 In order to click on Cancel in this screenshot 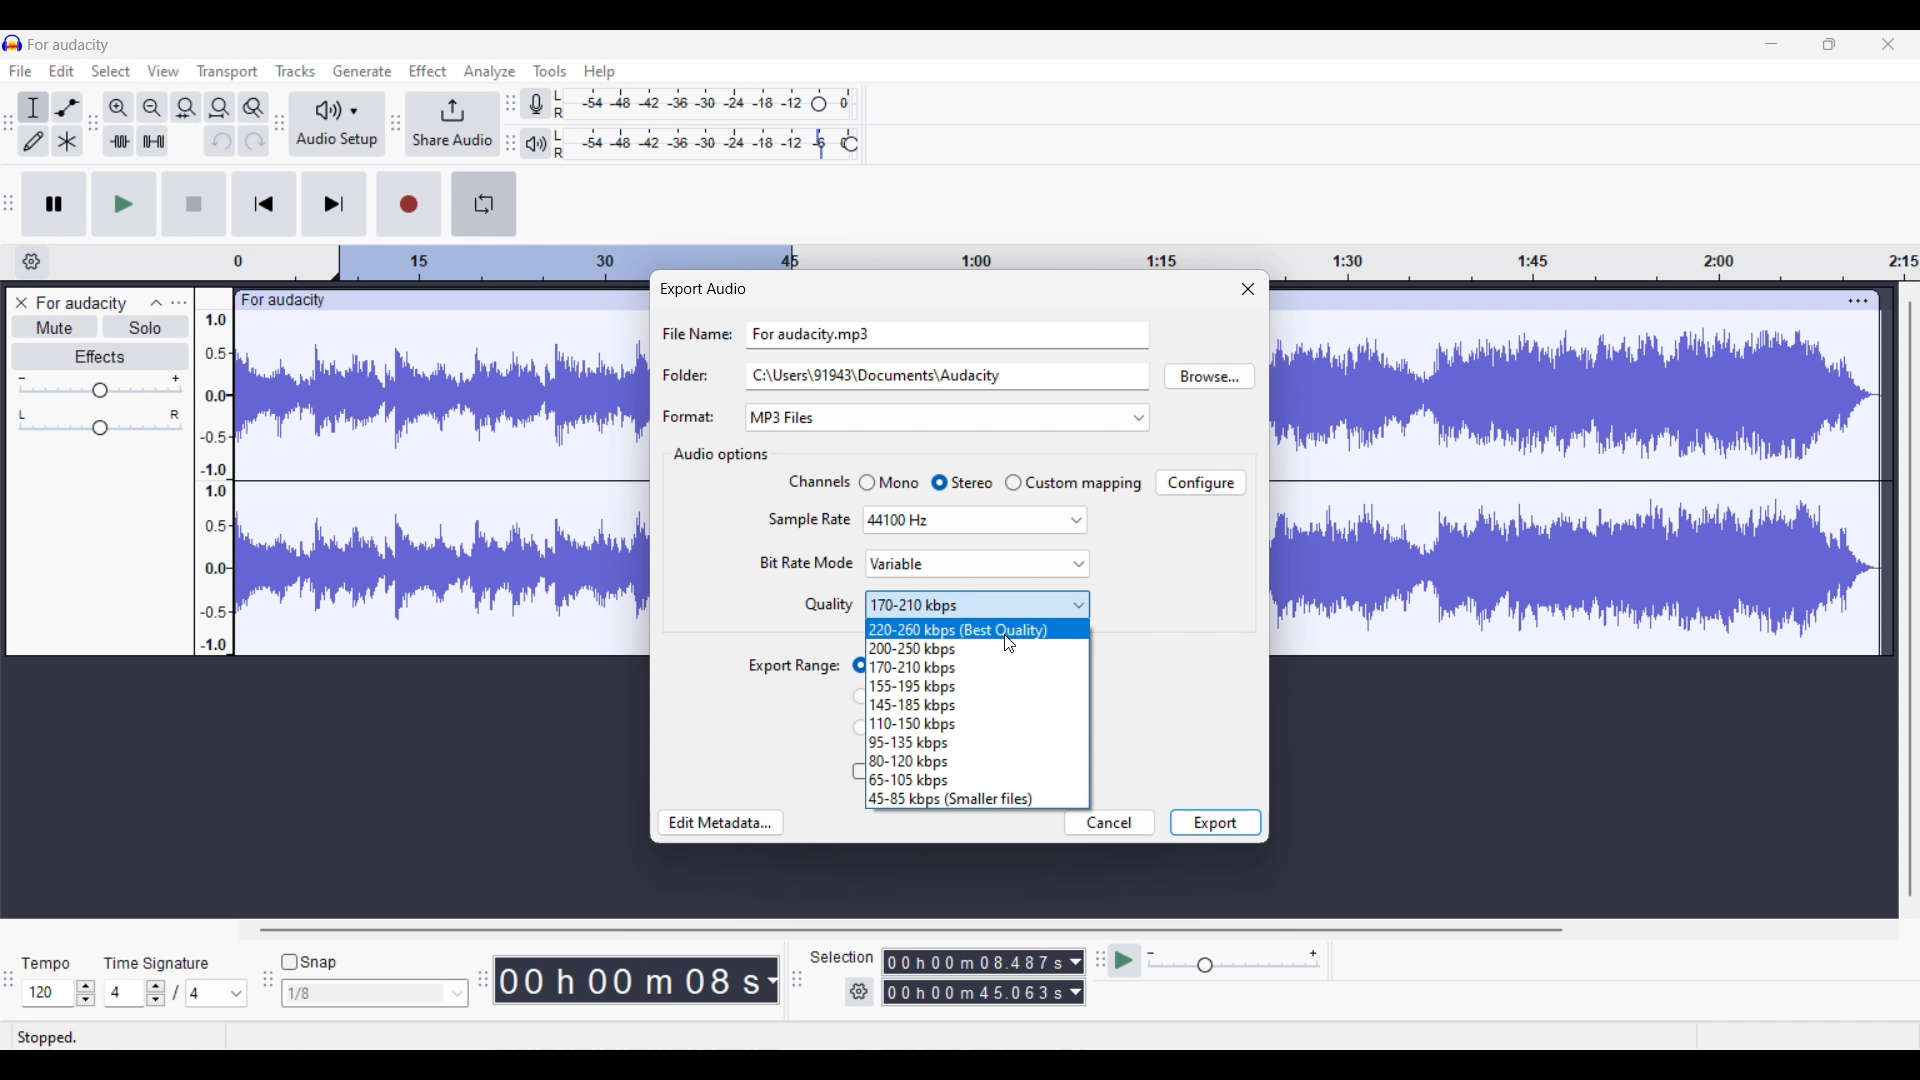, I will do `click(1111, 822)`.